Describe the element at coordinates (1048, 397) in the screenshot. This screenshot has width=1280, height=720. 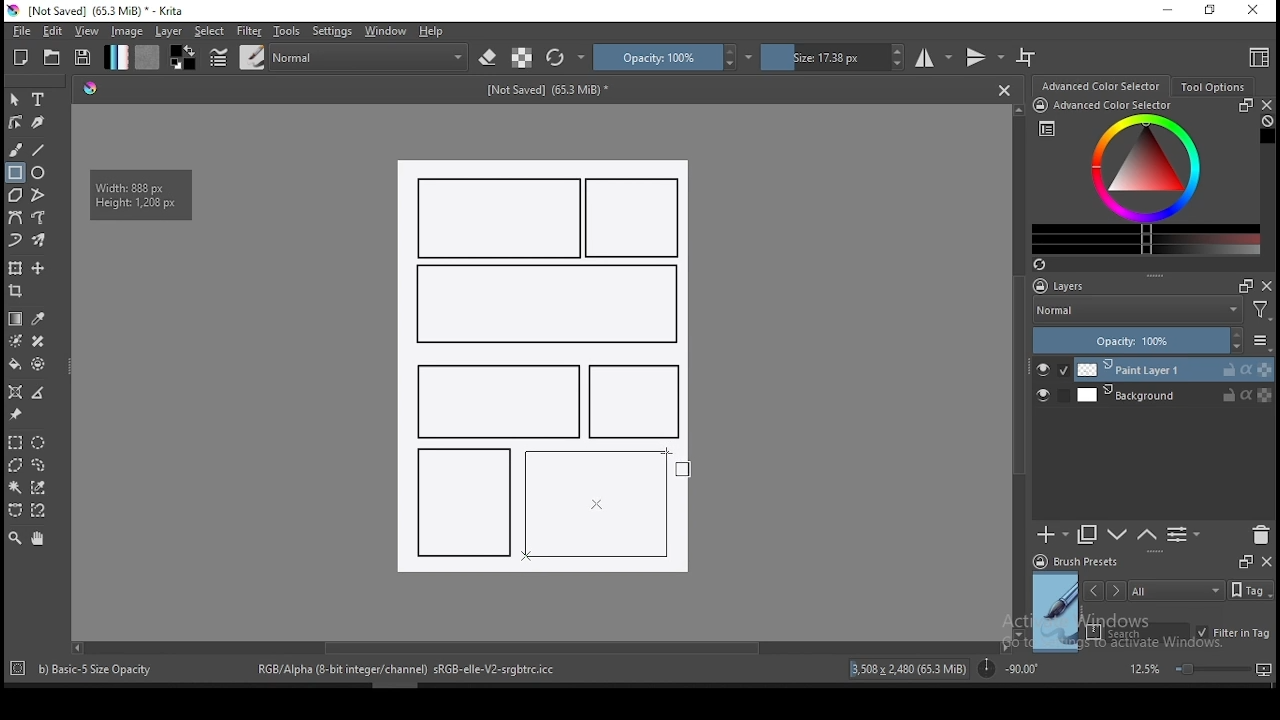
I see `layer visibility on/off` at that location.